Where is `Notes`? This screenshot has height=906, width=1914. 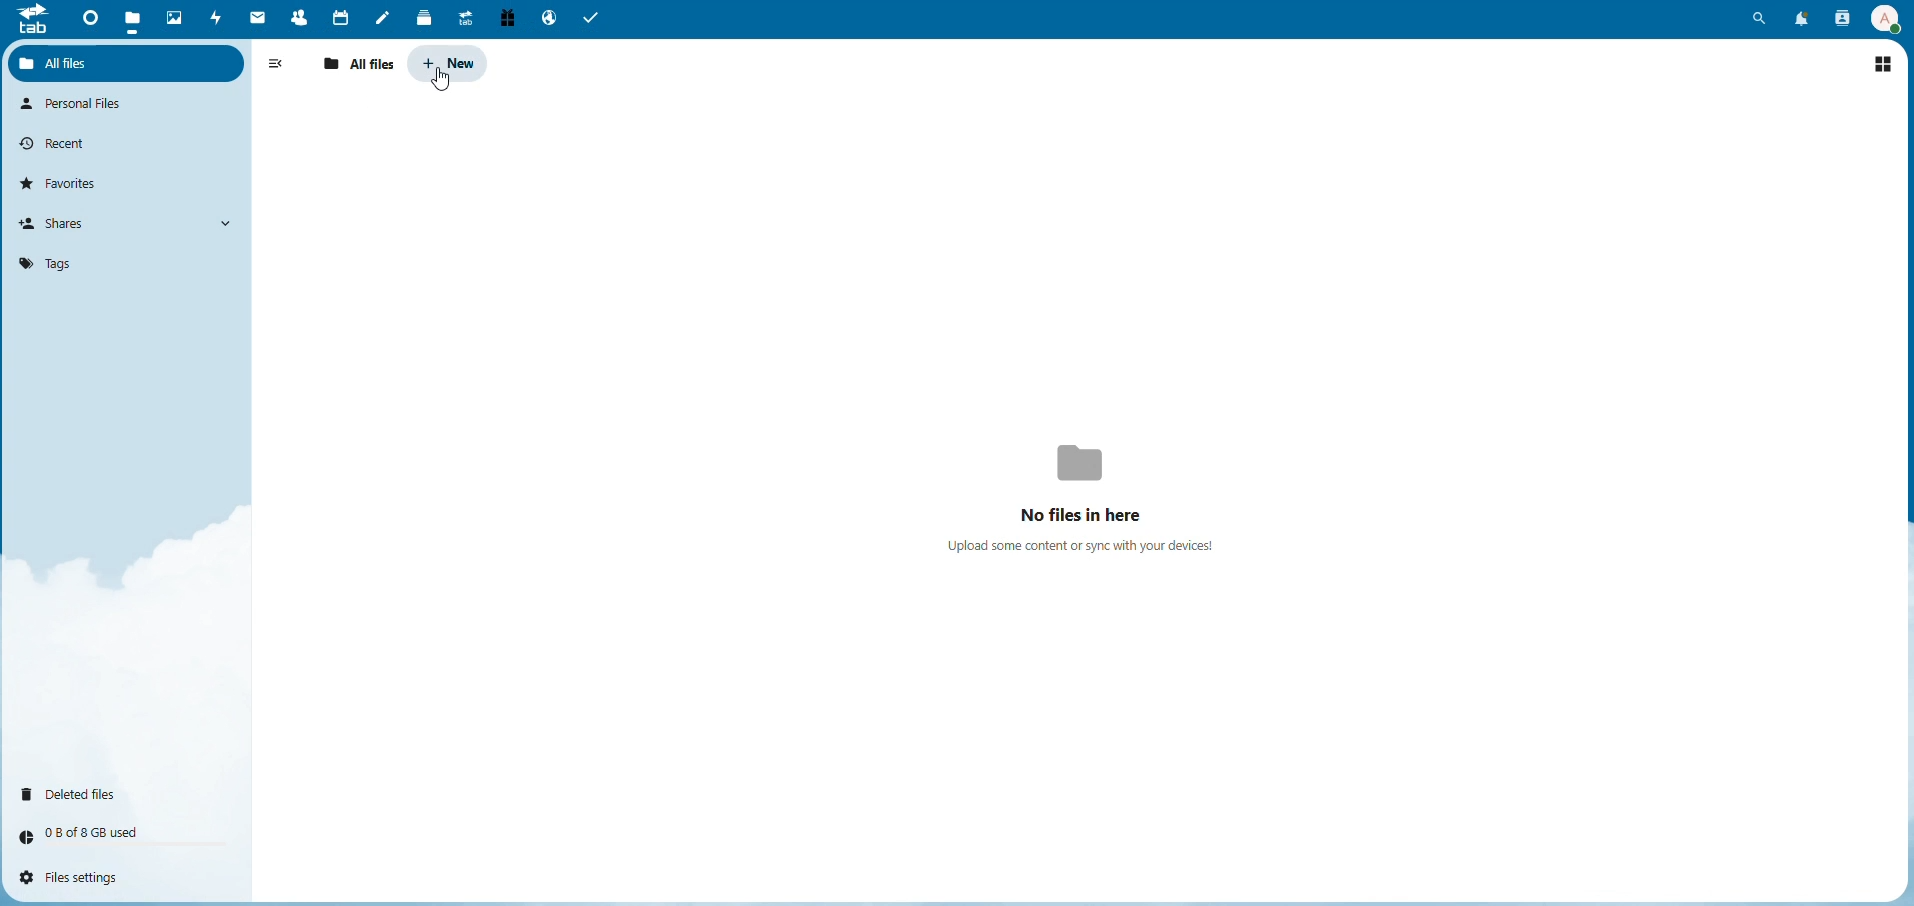
Notes is located at coordinates (383, 17).